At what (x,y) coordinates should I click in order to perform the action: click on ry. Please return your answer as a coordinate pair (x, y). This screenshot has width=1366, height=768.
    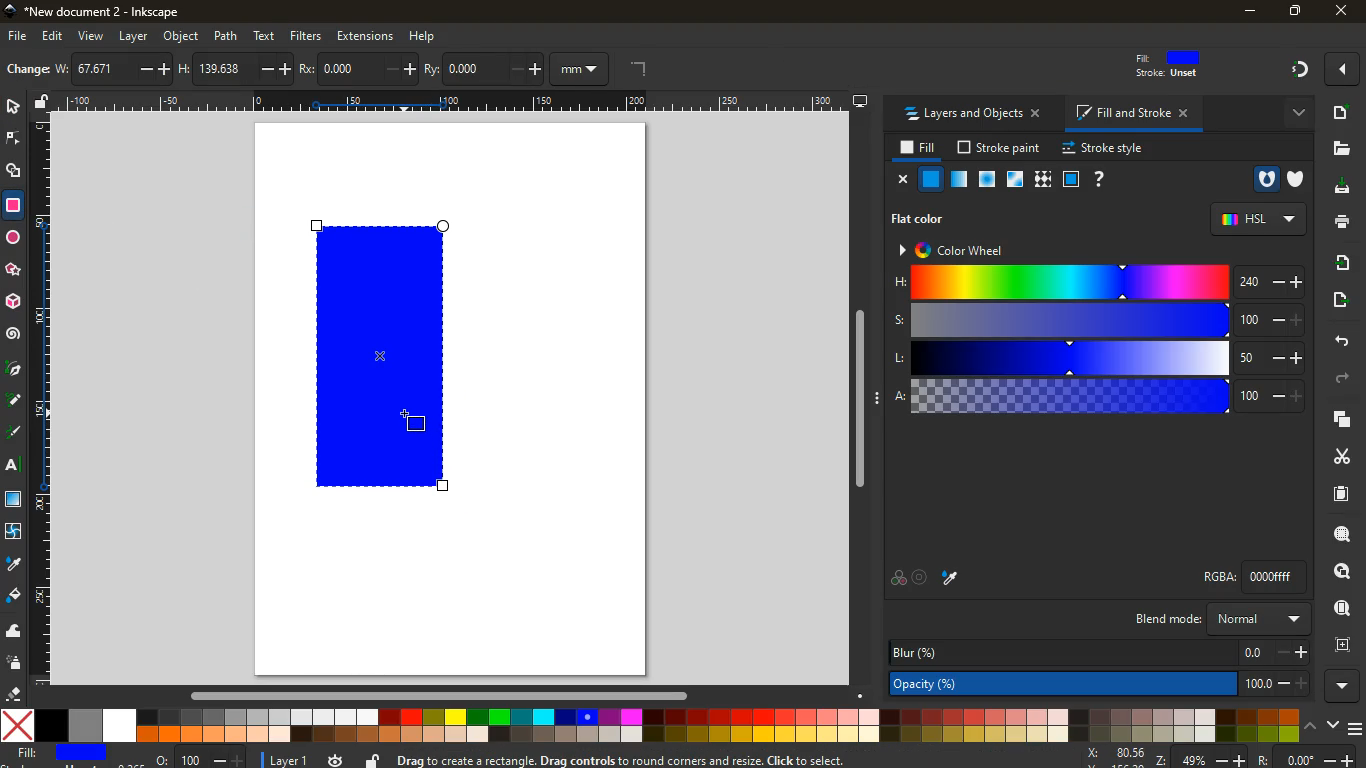
    Looking at the image, I should click on (484, 69).